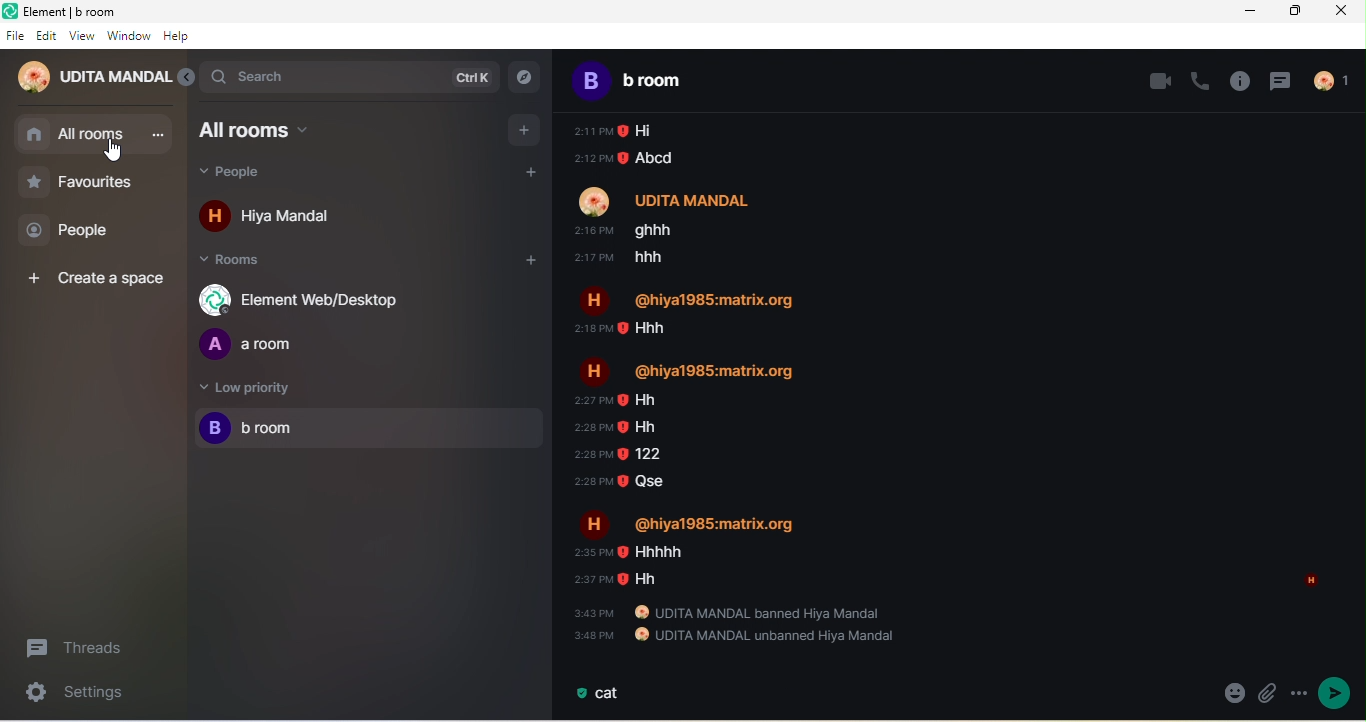 This screenshot has width=1366, height=722. What do you see at coordinates (536, 175) in the screenshot?
I see `add people` at bounding box center [536, 175].